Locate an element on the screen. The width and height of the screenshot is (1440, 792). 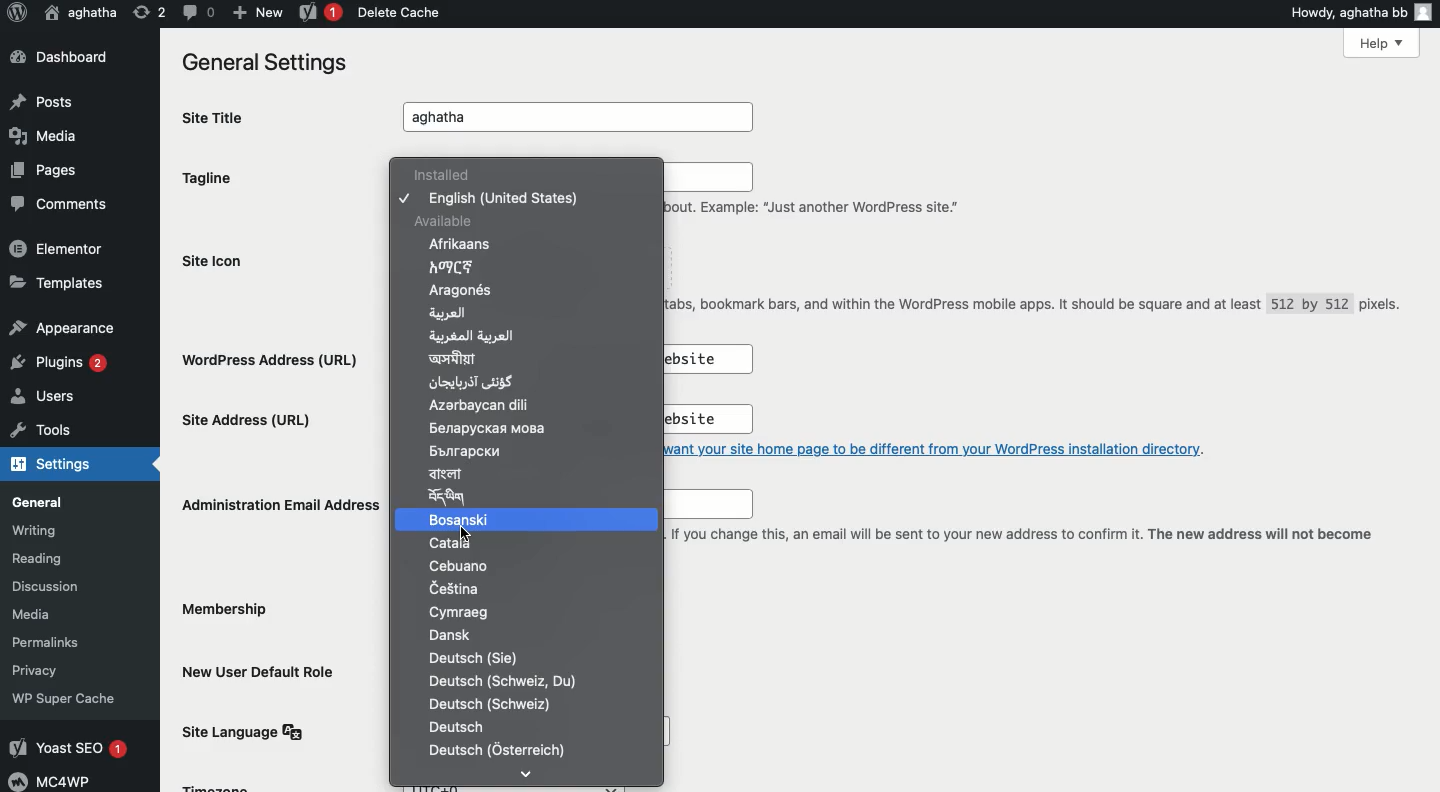
Enter the same address here unless you want your site home page to be different from your WordPress installation directory. is located at coordinates (948, 448).